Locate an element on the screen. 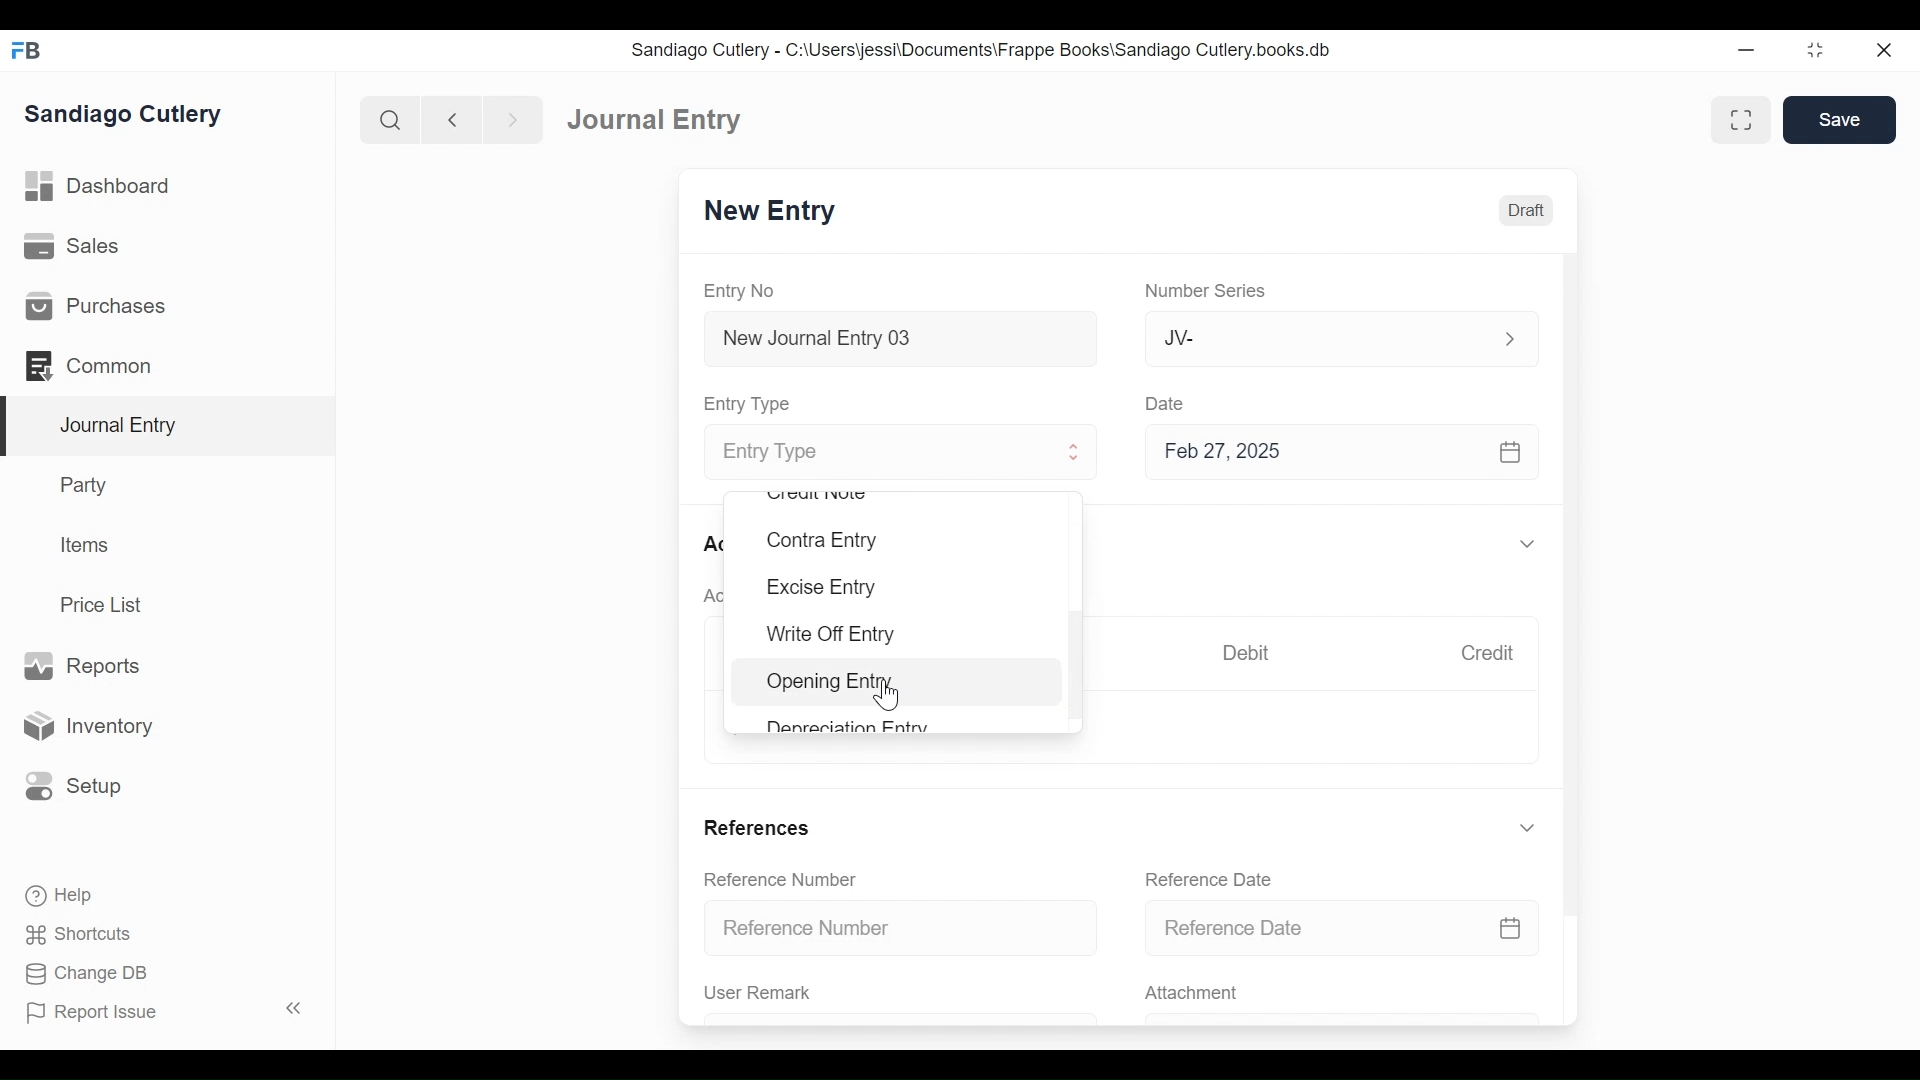 The image size is (1920, 1080). Setup is located at coordinates (74, 787).